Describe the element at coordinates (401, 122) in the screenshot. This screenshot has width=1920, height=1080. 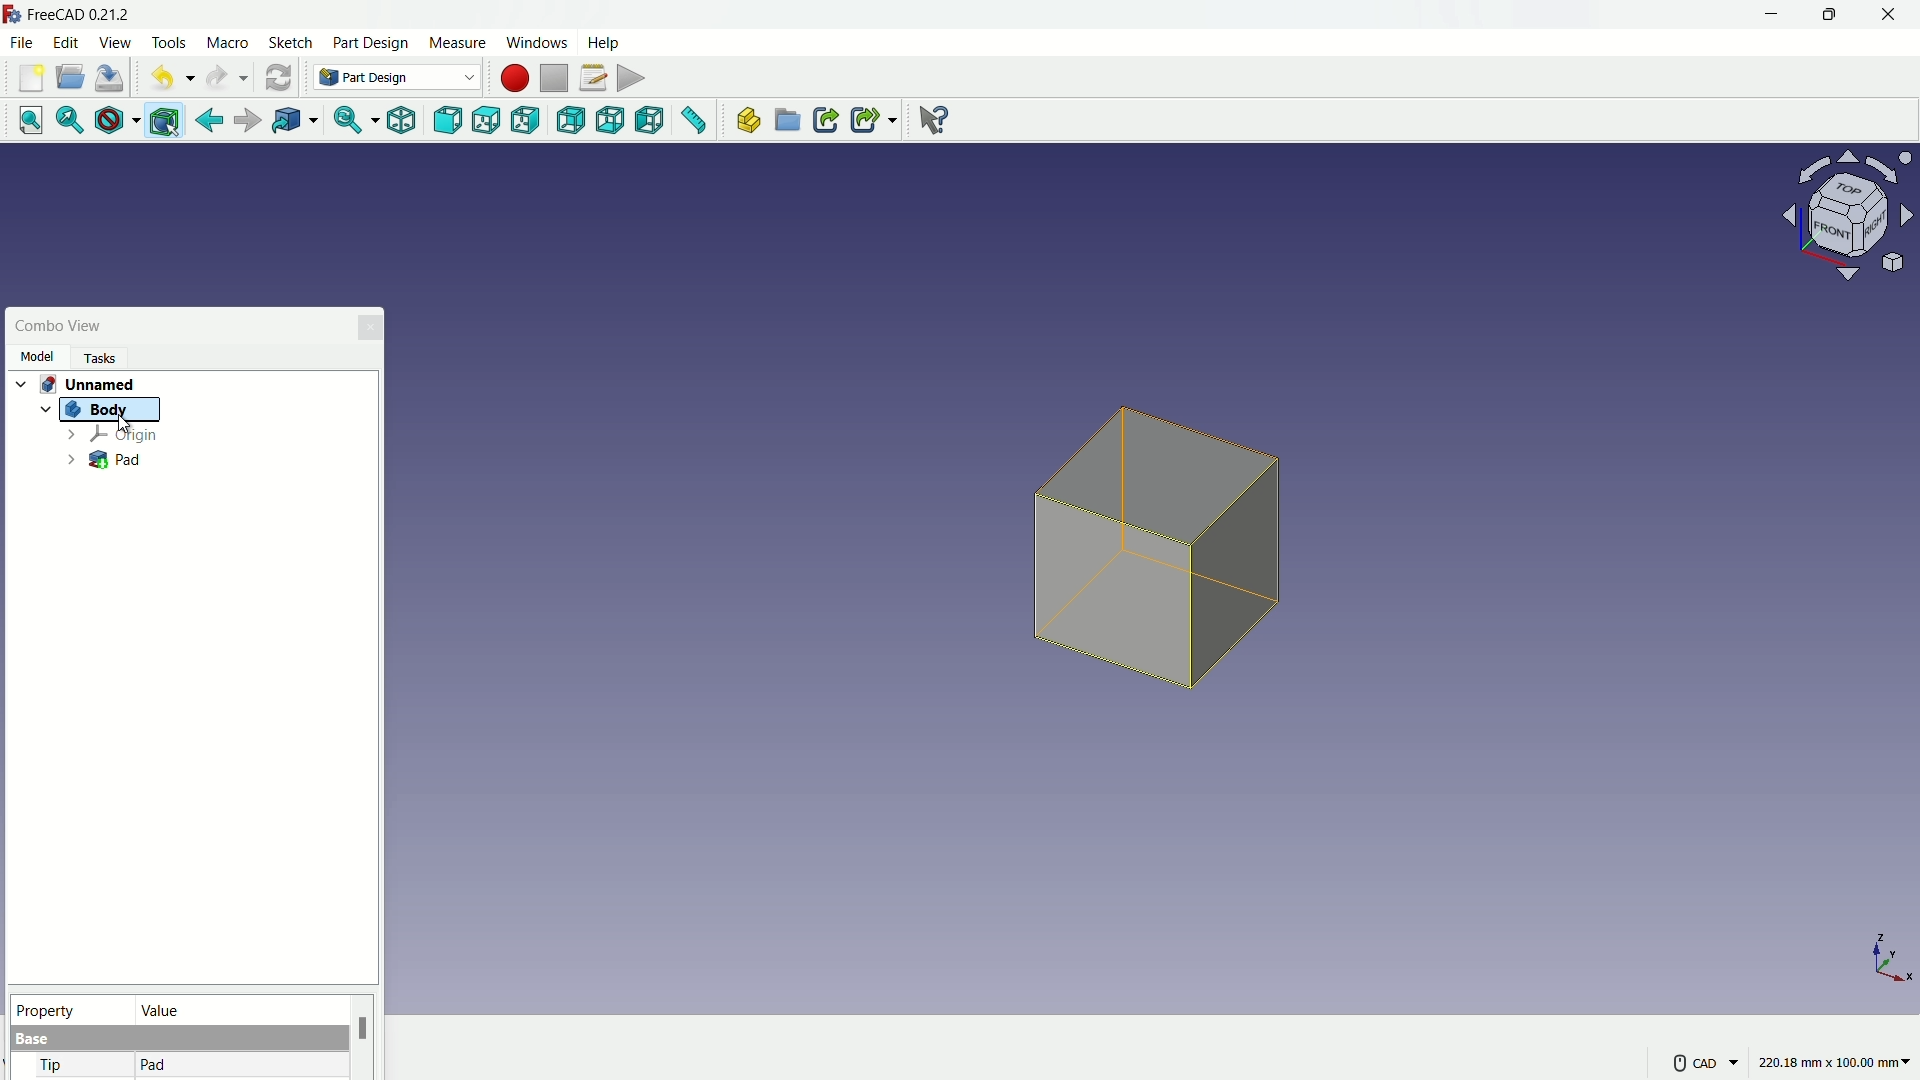
I see `isometric view` at that location.